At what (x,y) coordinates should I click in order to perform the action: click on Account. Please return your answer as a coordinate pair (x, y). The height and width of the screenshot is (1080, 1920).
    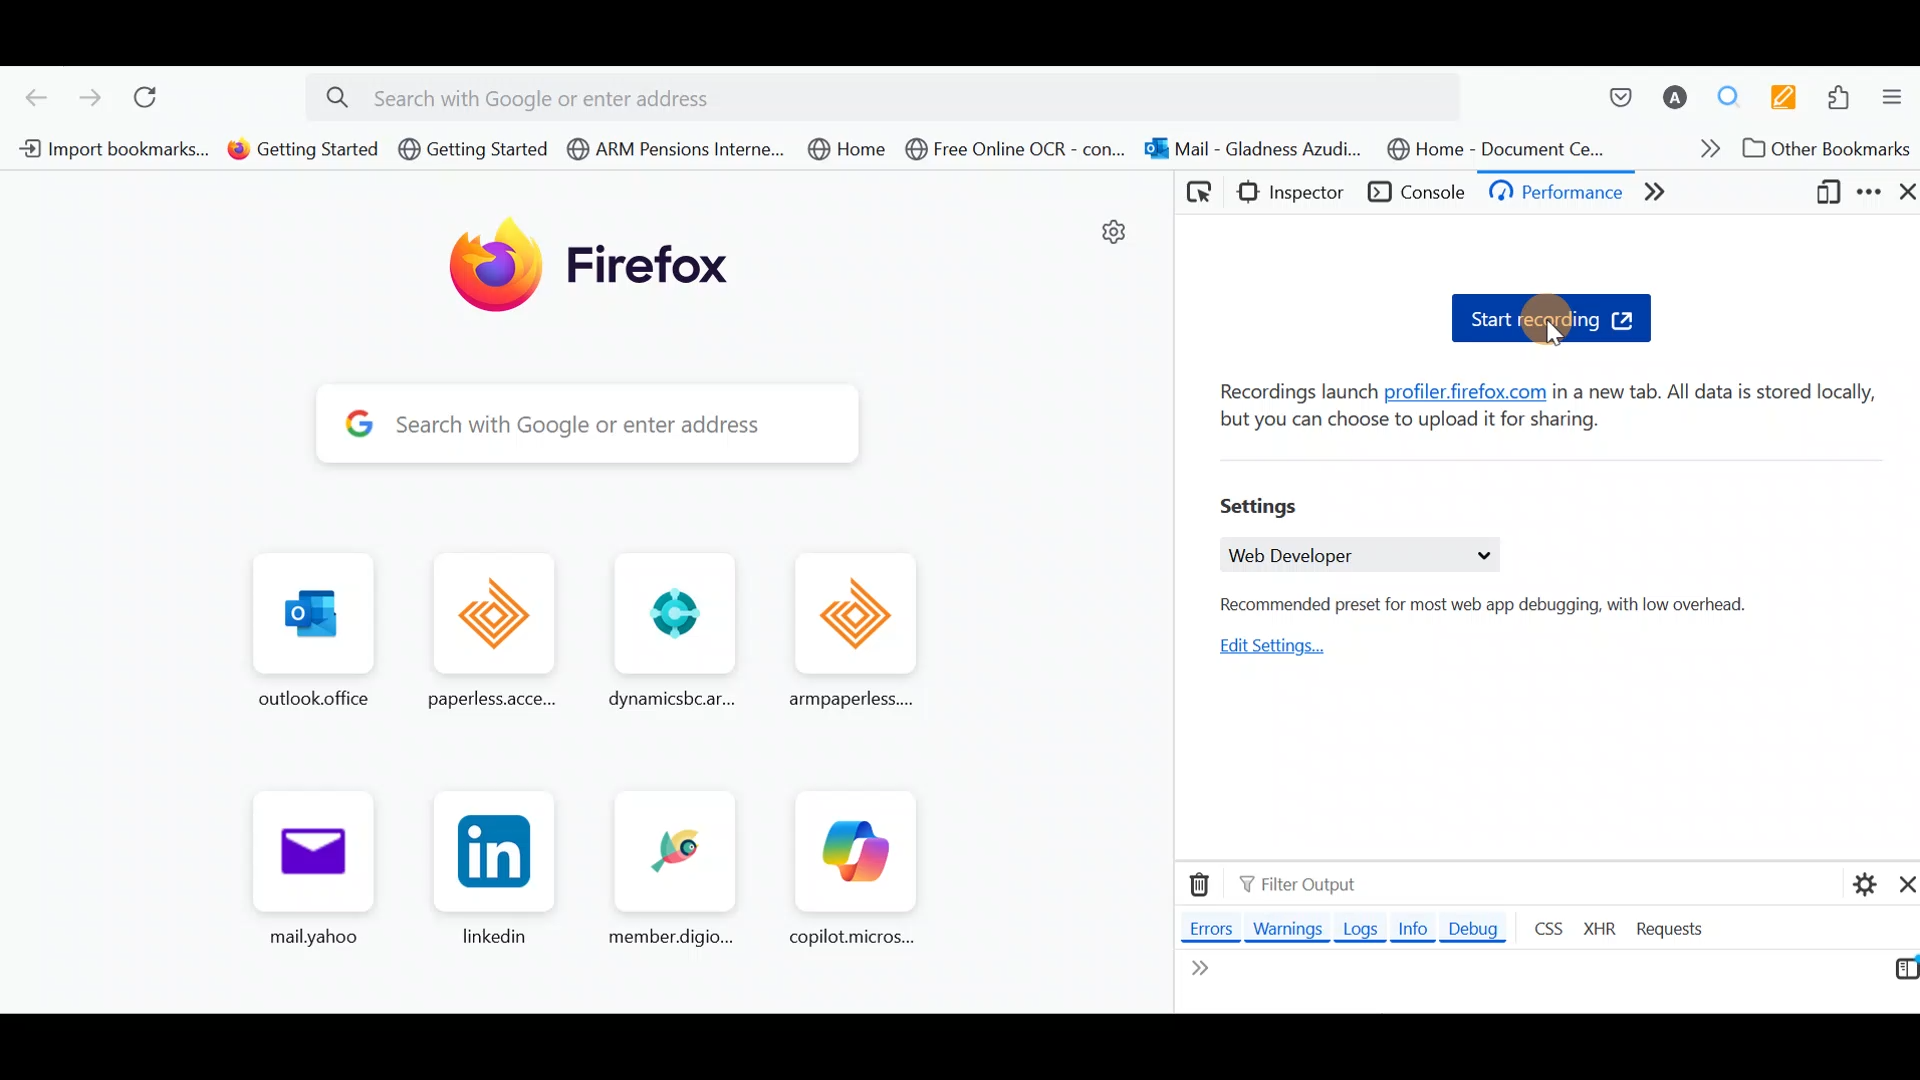
    Looking at the image, I should click on (1676, 99).